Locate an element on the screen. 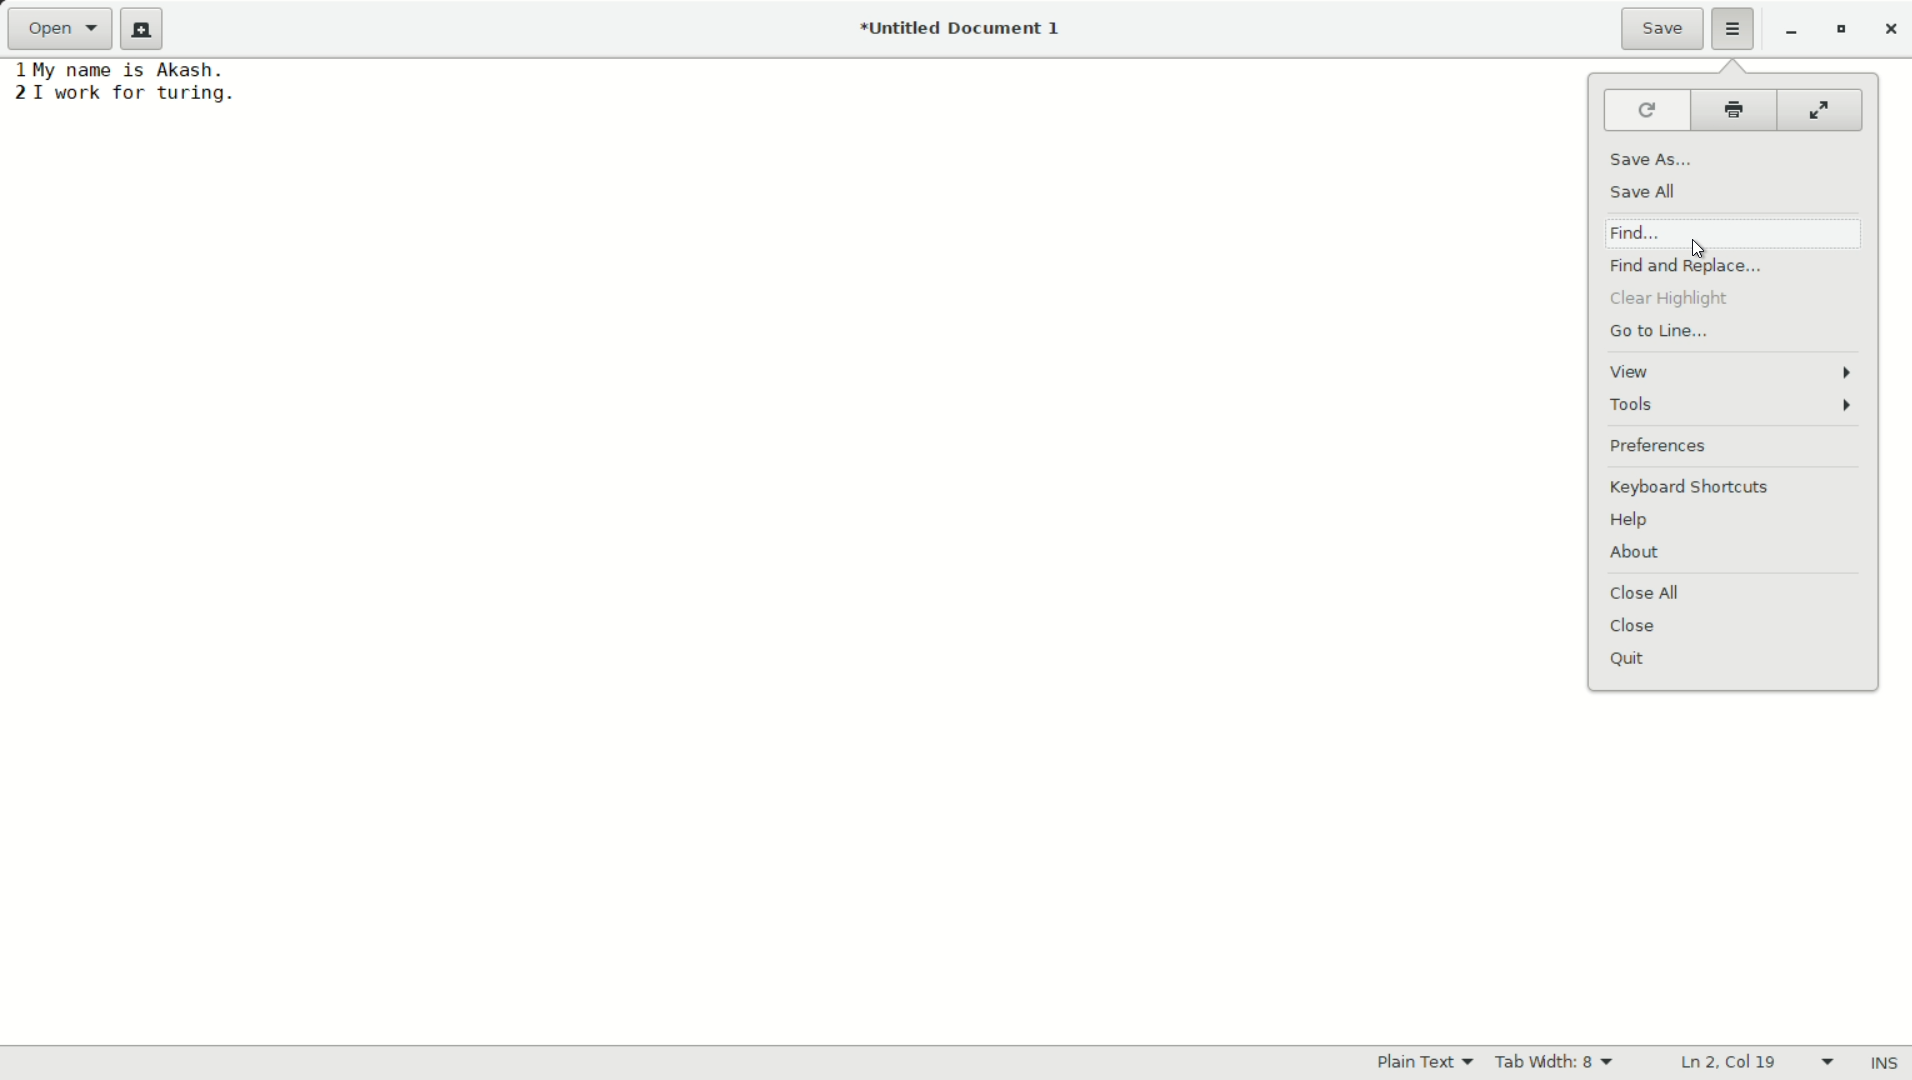  *Untitled Document 1 is located at coordinates (964, 30).